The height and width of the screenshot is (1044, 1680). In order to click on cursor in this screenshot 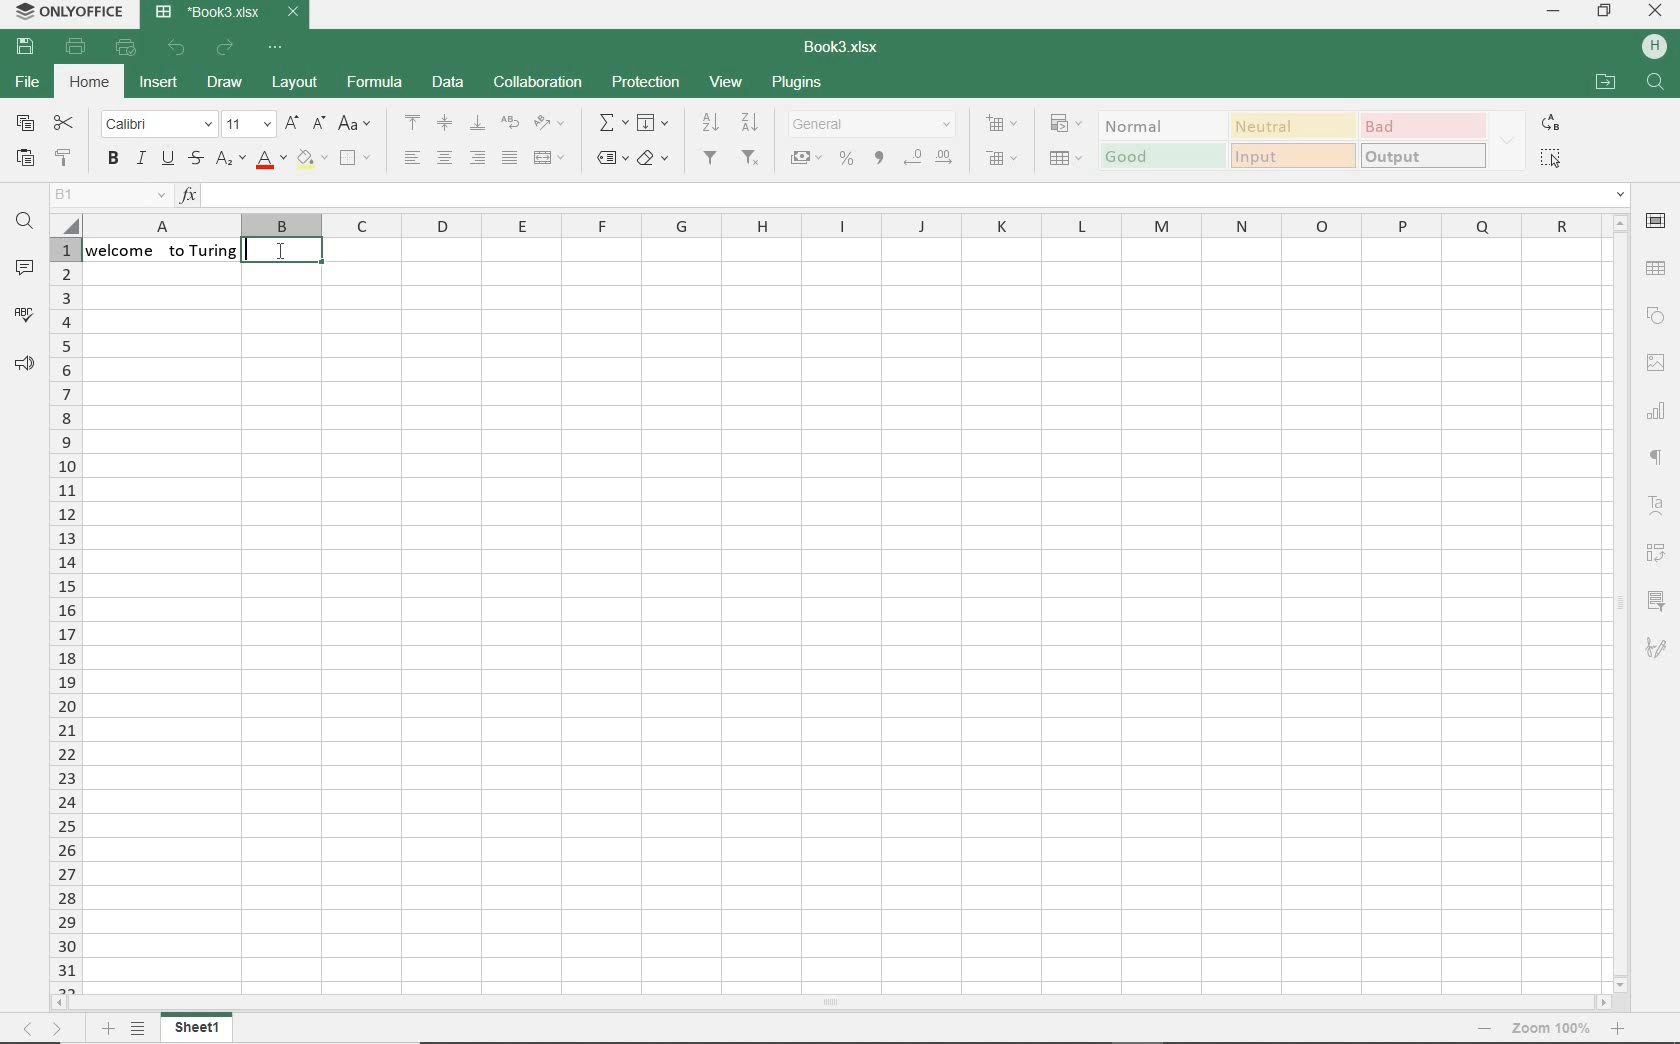, I will do `click(284, 264)`.